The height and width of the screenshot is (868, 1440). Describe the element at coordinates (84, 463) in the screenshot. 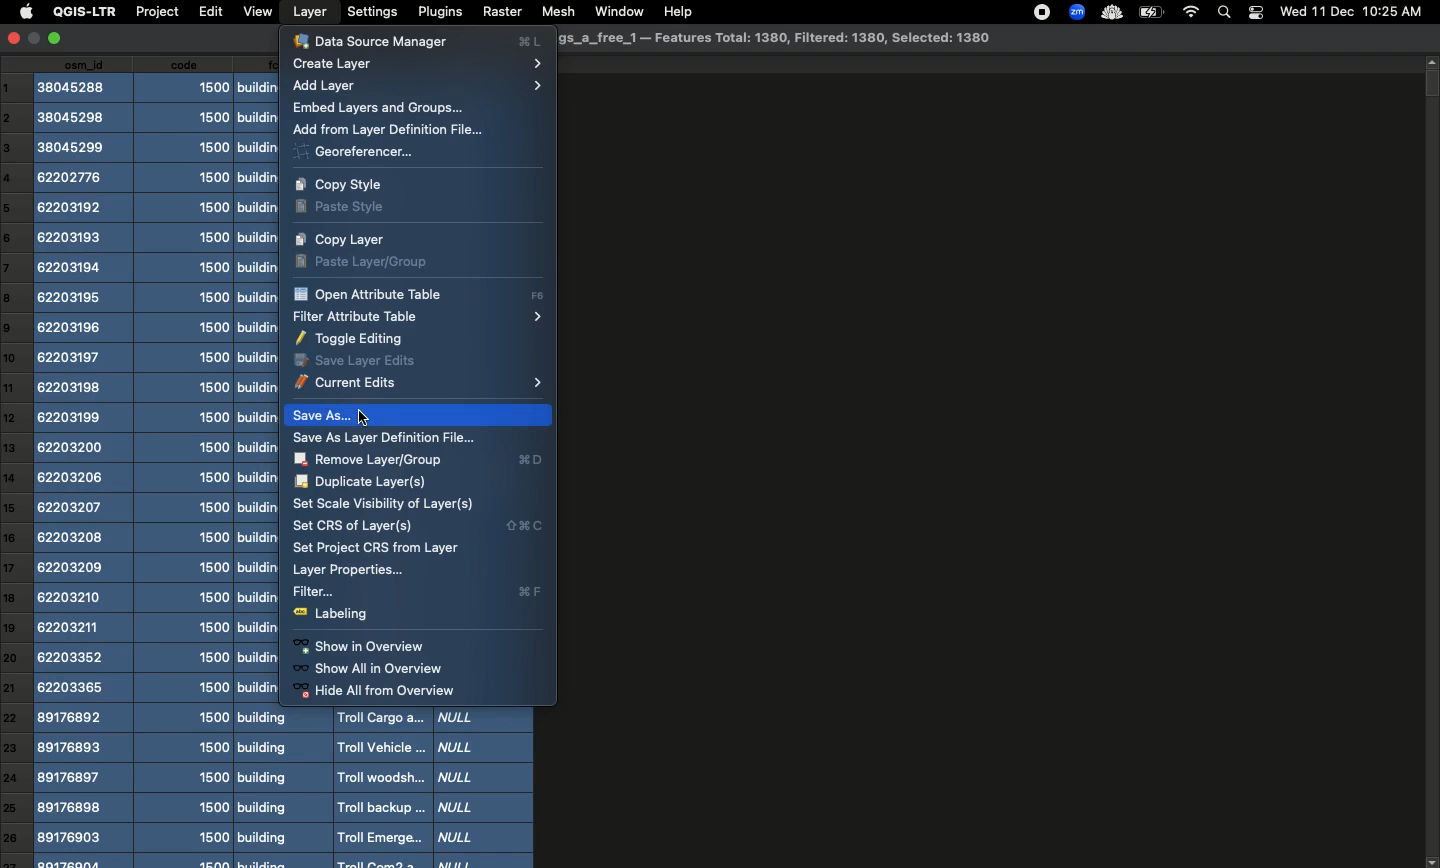

I see `csn_id` at that location.